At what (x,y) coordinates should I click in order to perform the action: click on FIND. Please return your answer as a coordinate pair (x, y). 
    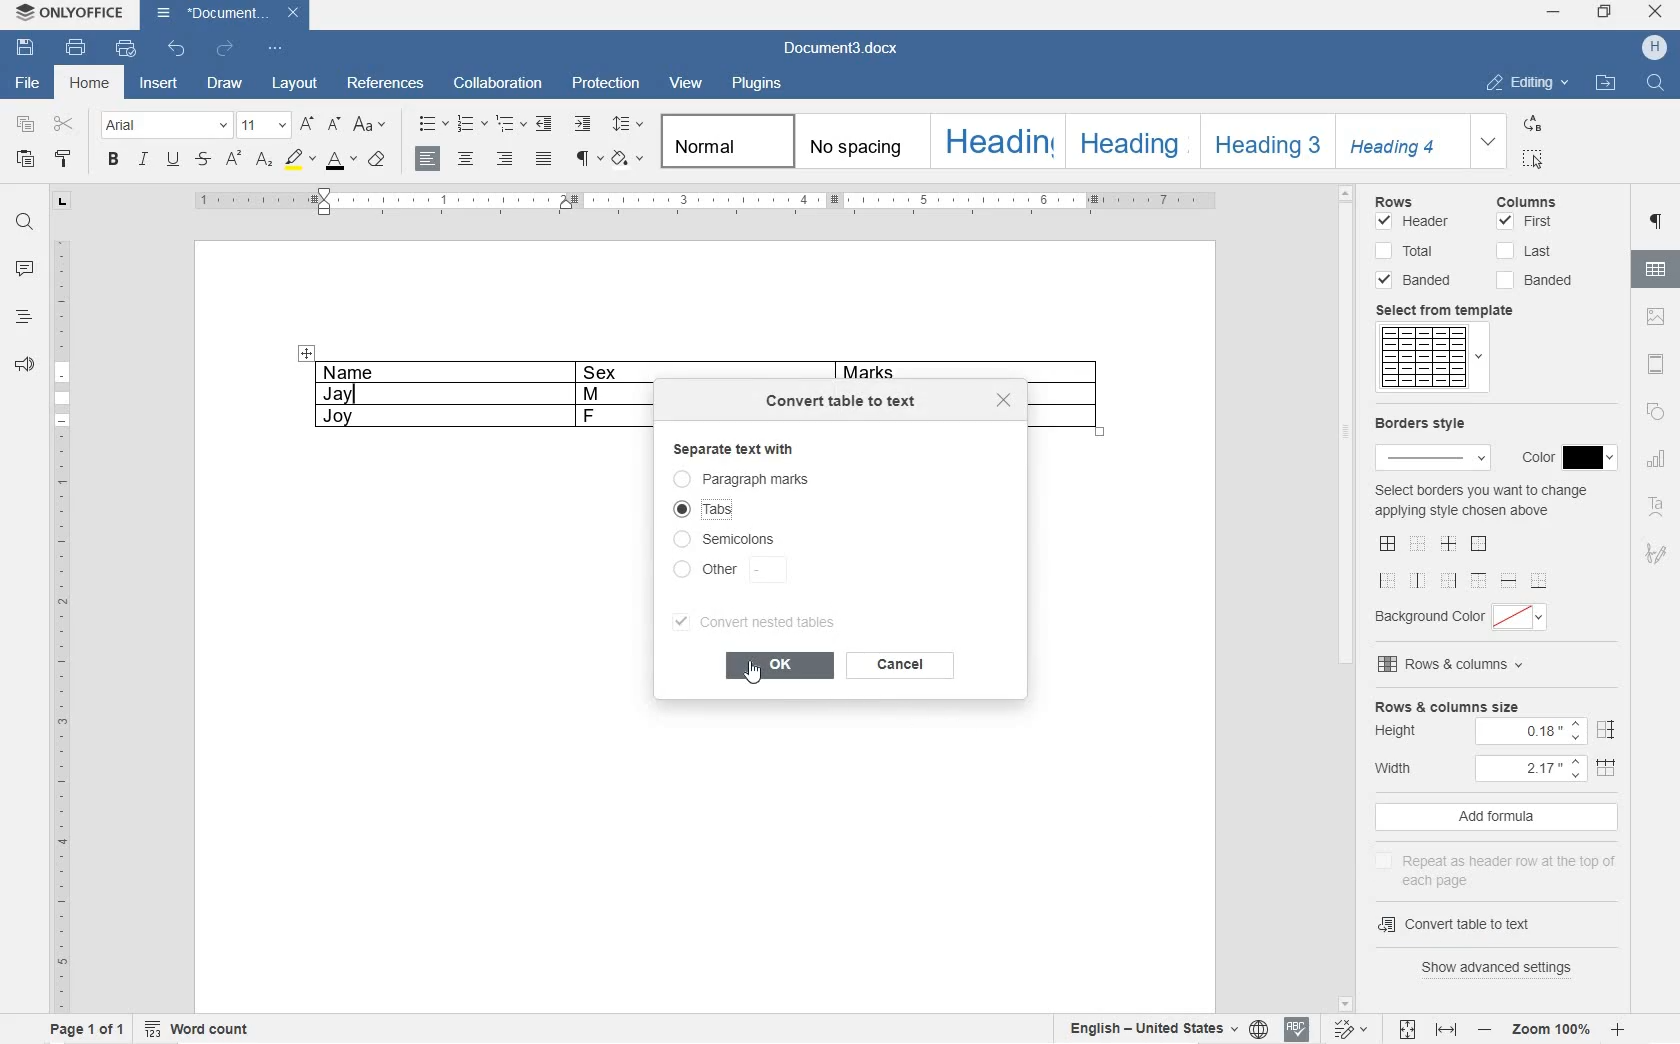
    Looking at the image, I should click on (1655, 84).